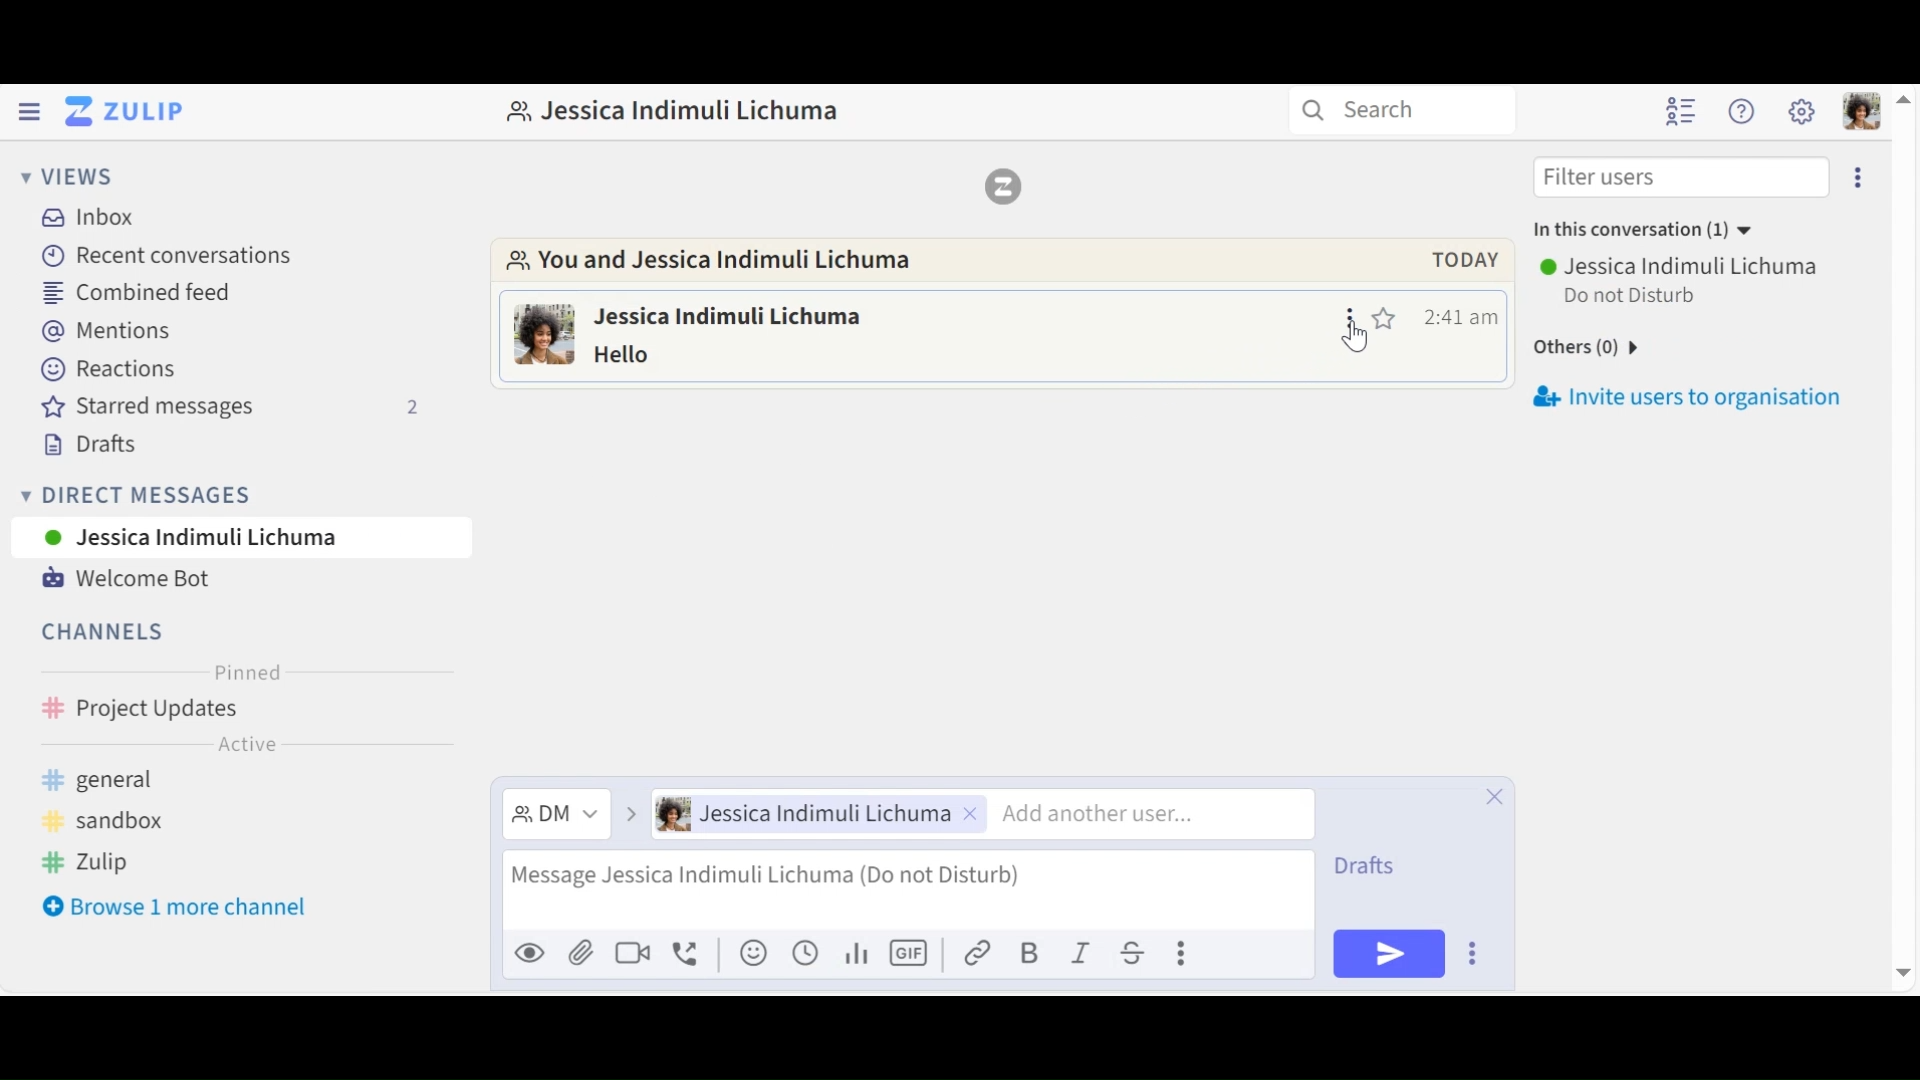 The height and width of the screenshot is (1080, 1920). Describe the element at coordinates (114, 822) in the screenshot. I see `sandbox` at that location.